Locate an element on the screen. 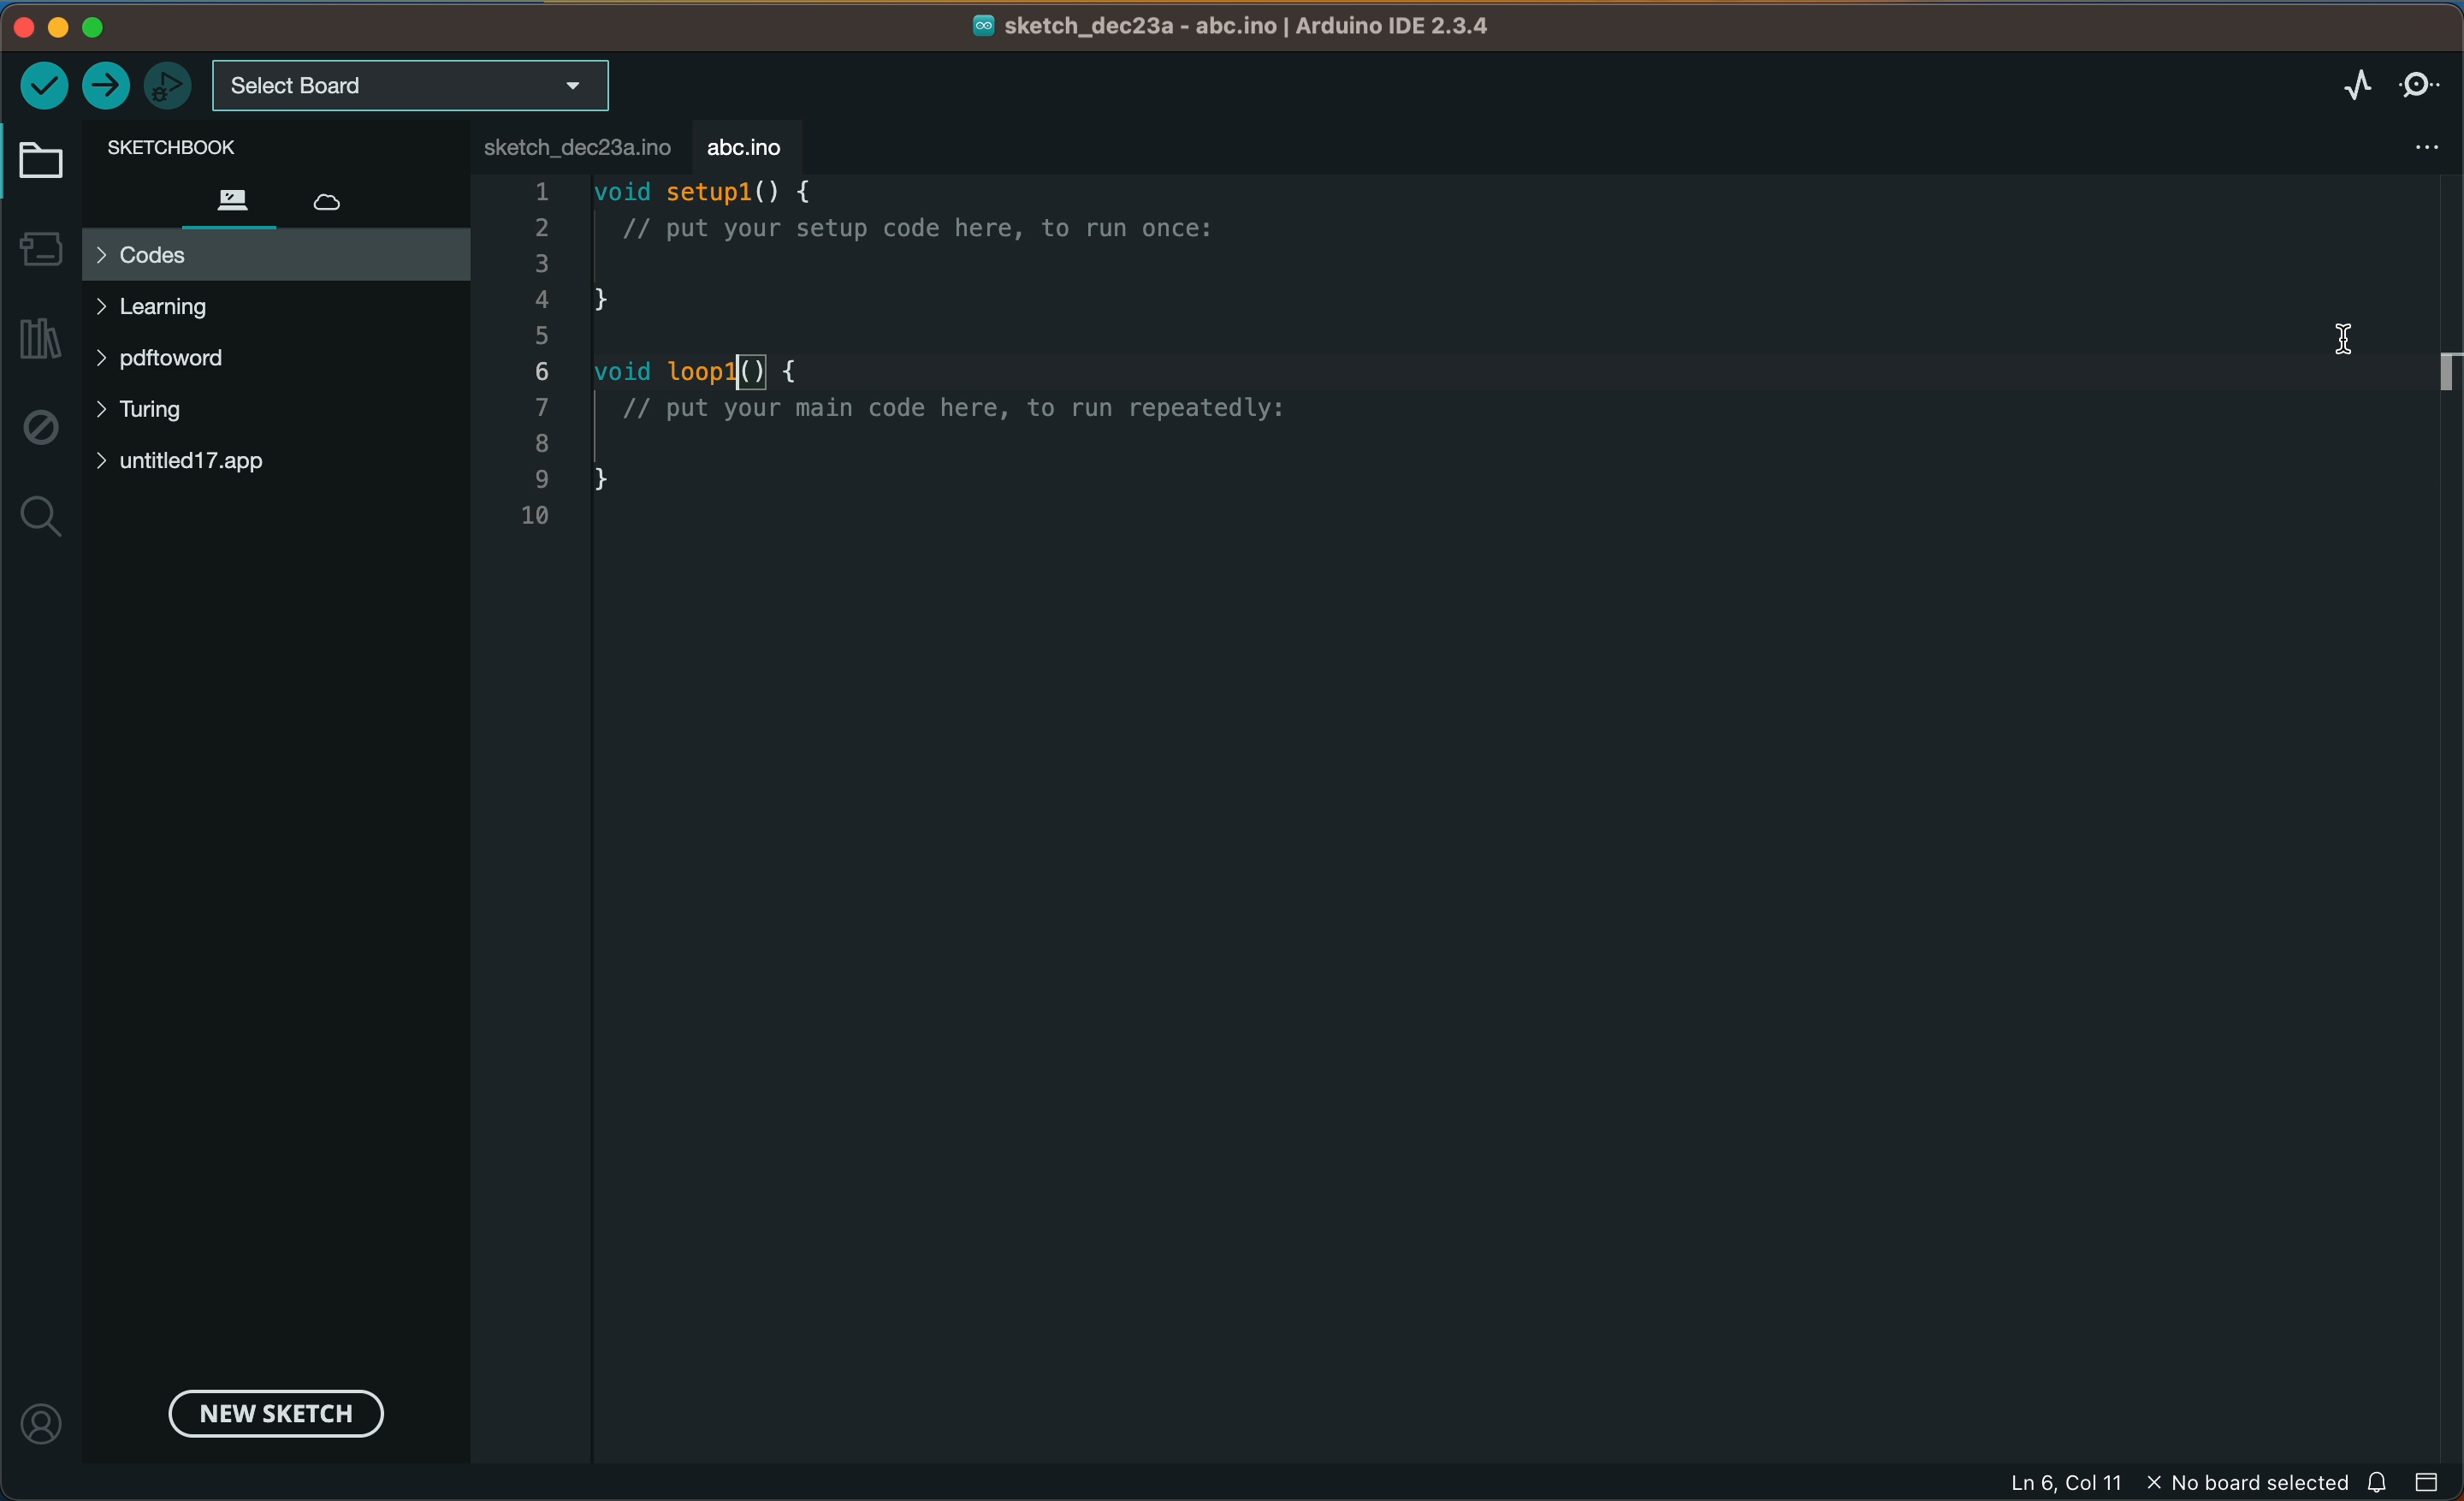 Image resolution: width=2464 pixels, height=1501 pixels. turing is located at coordinates (156, 413).